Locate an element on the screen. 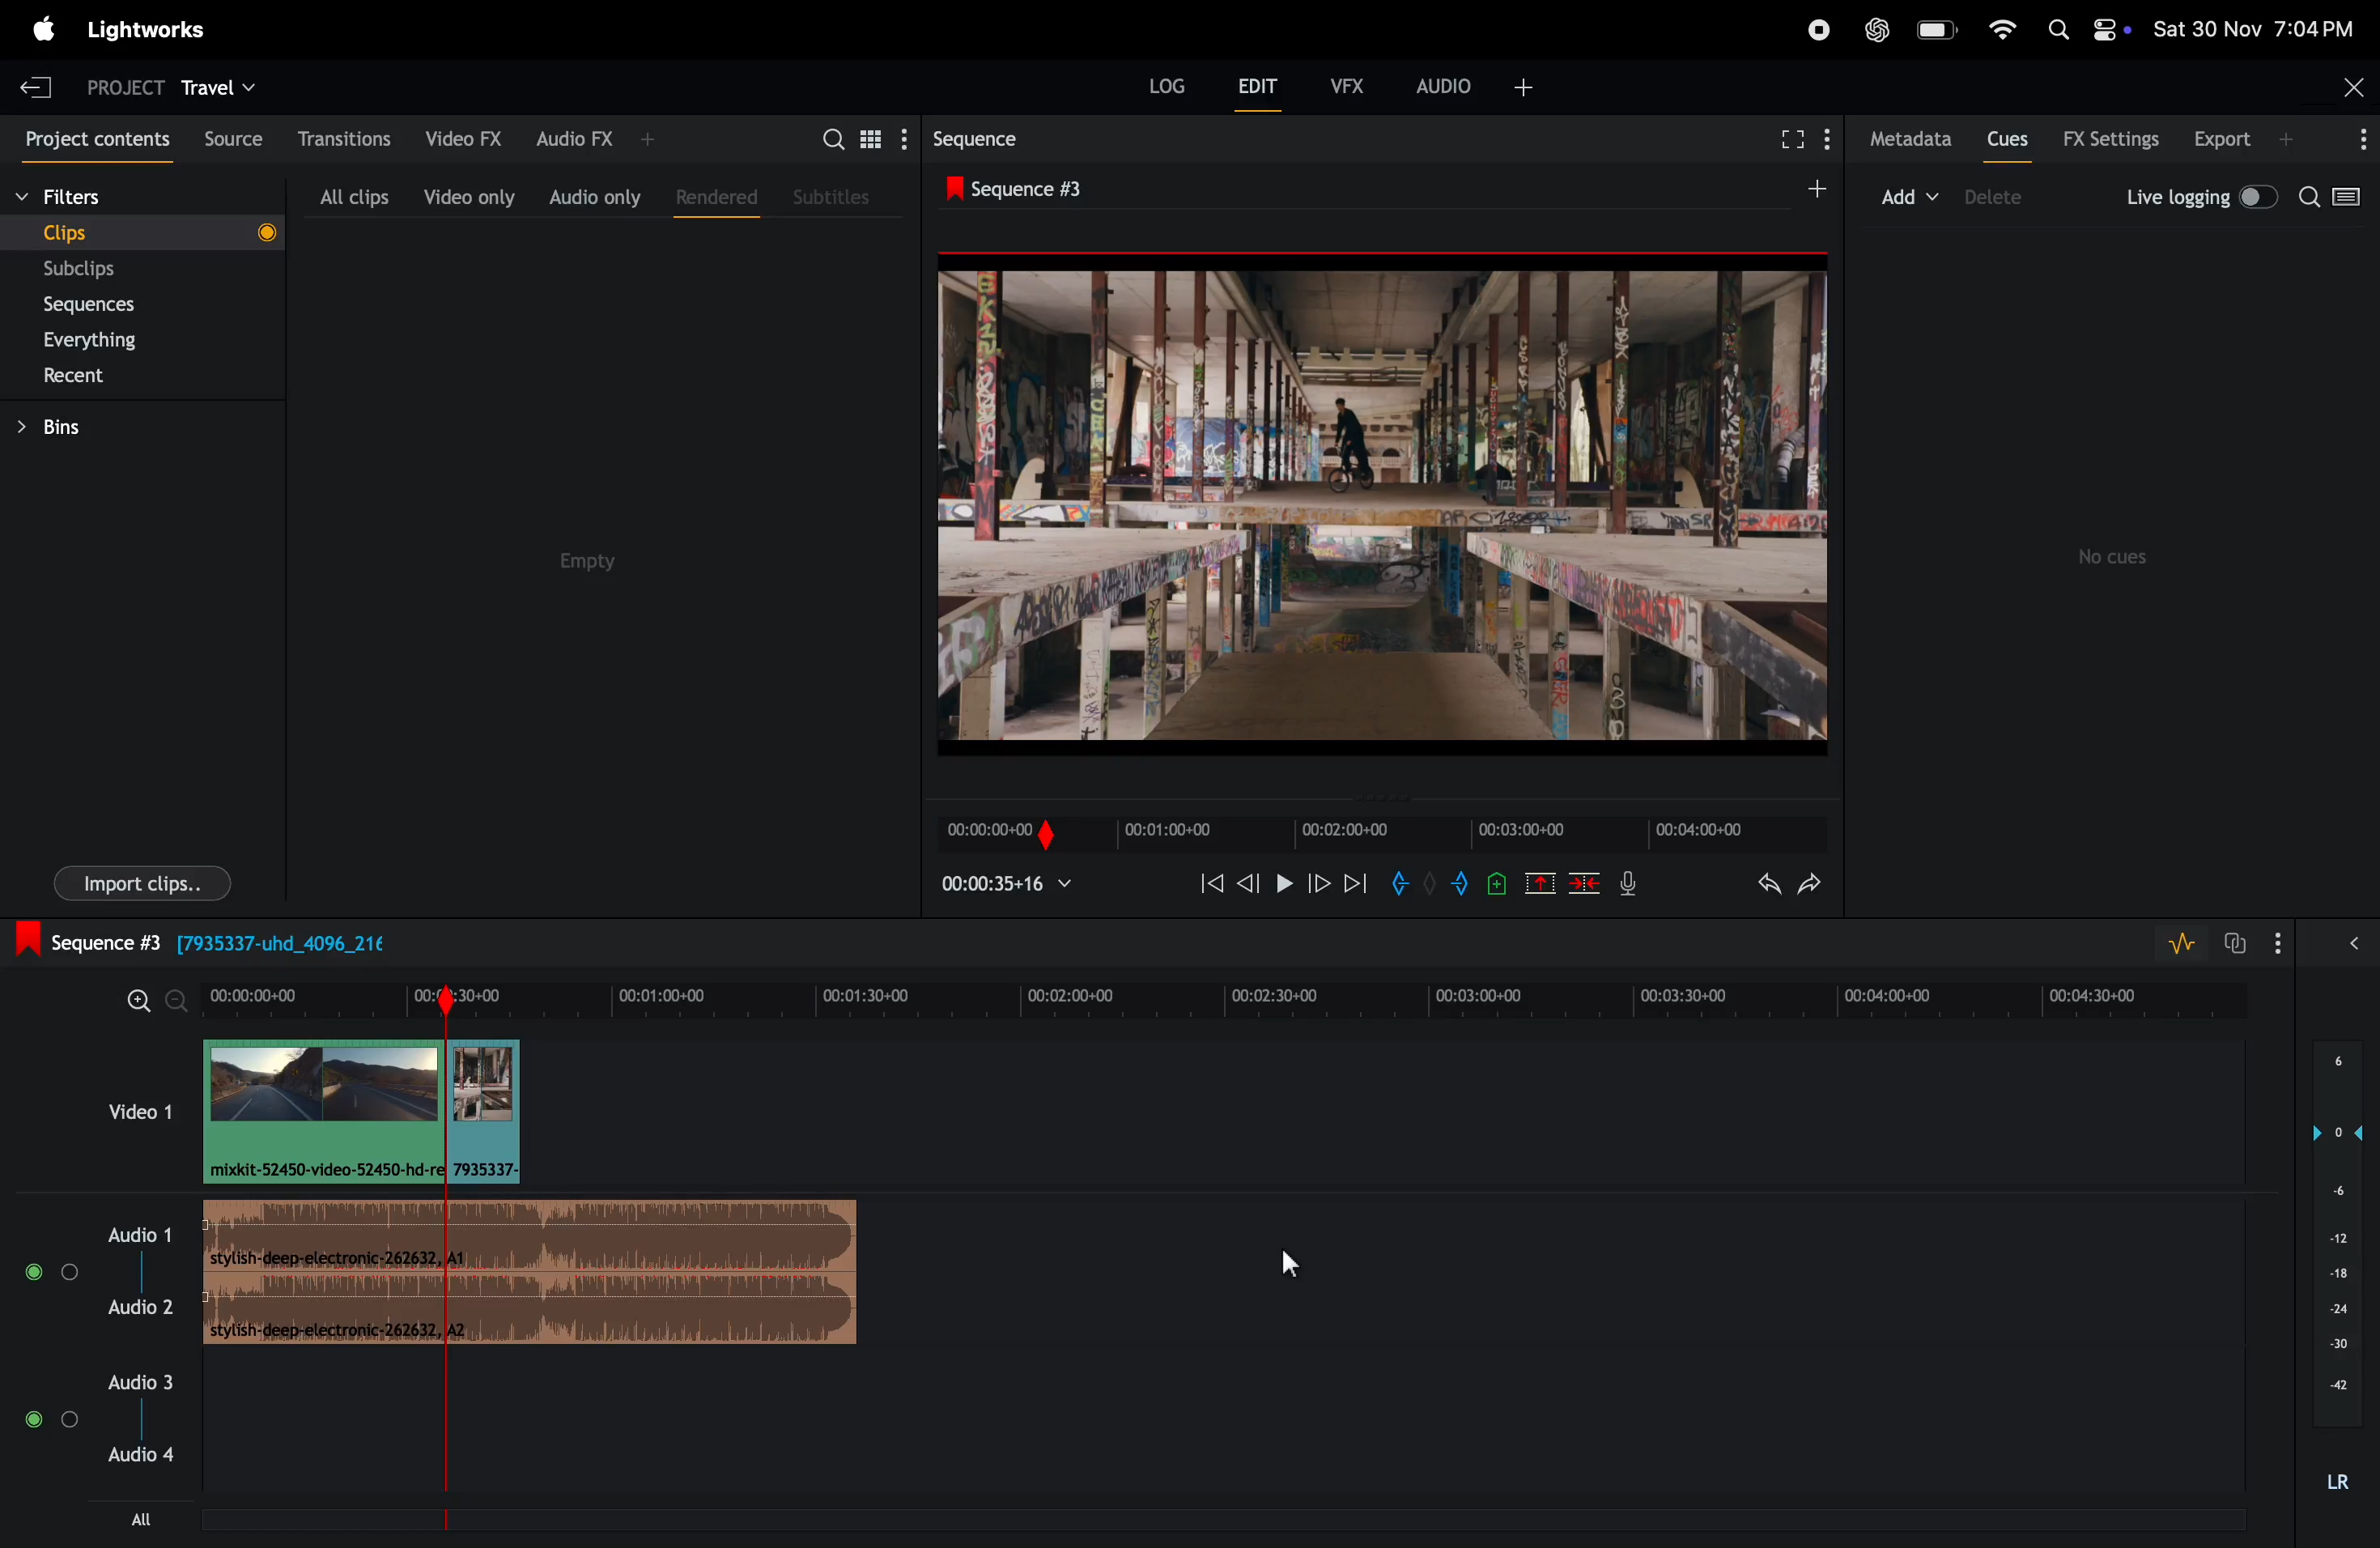 The width and height of the screenshot is (2380, 1548). toggle audio track sync is located at coordinates (2230, 942).